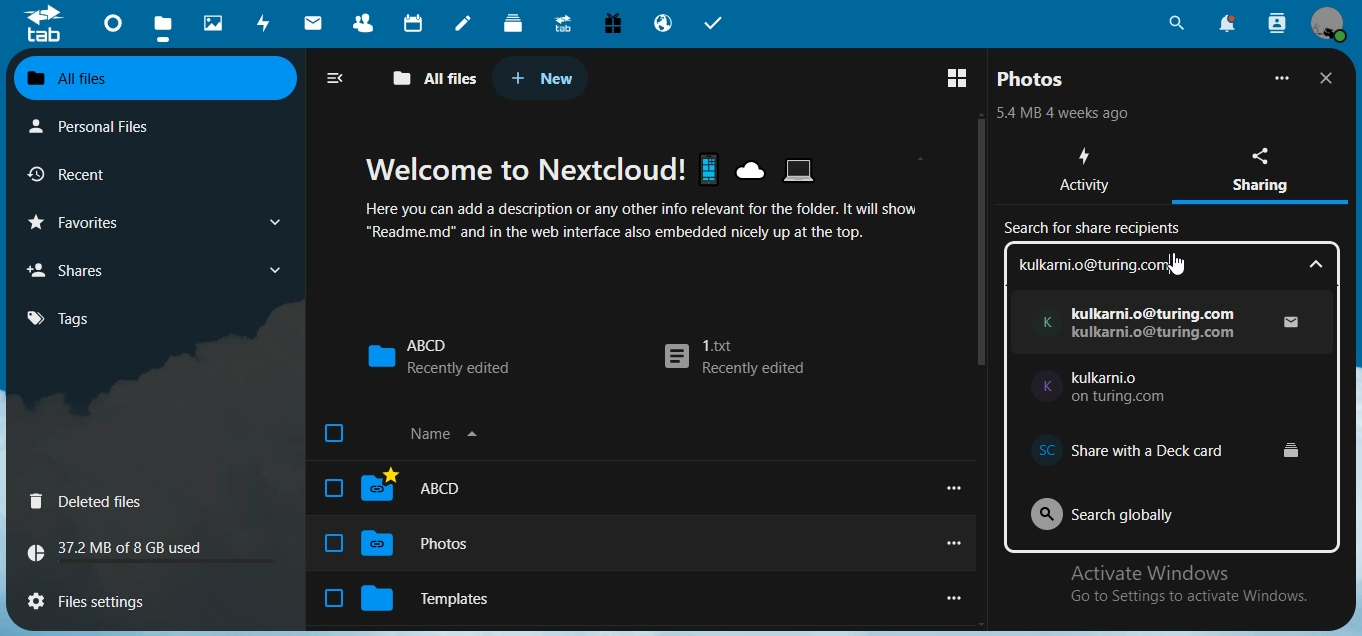  I want to click on check box, so click(333, 543).